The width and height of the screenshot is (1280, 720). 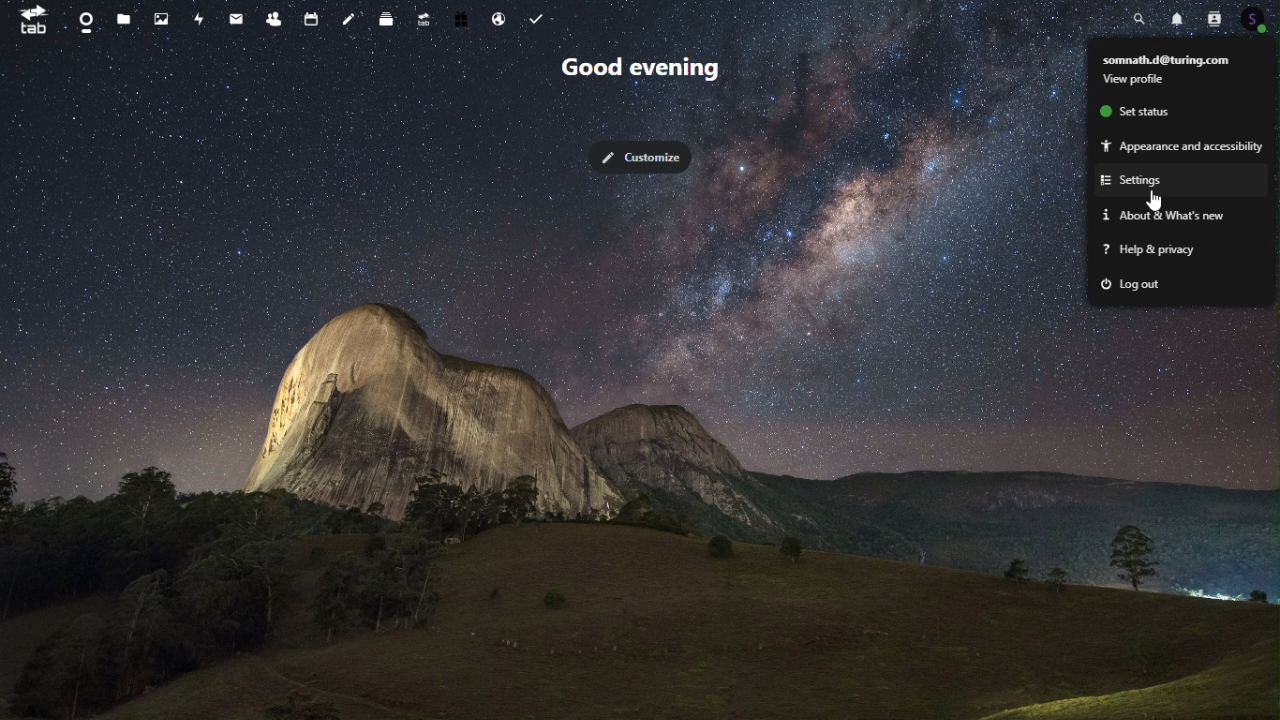 What do you see at coordinates (1182, 251) in the screenshot?
I see `help and privacy` at bounding box center [1182, 251].